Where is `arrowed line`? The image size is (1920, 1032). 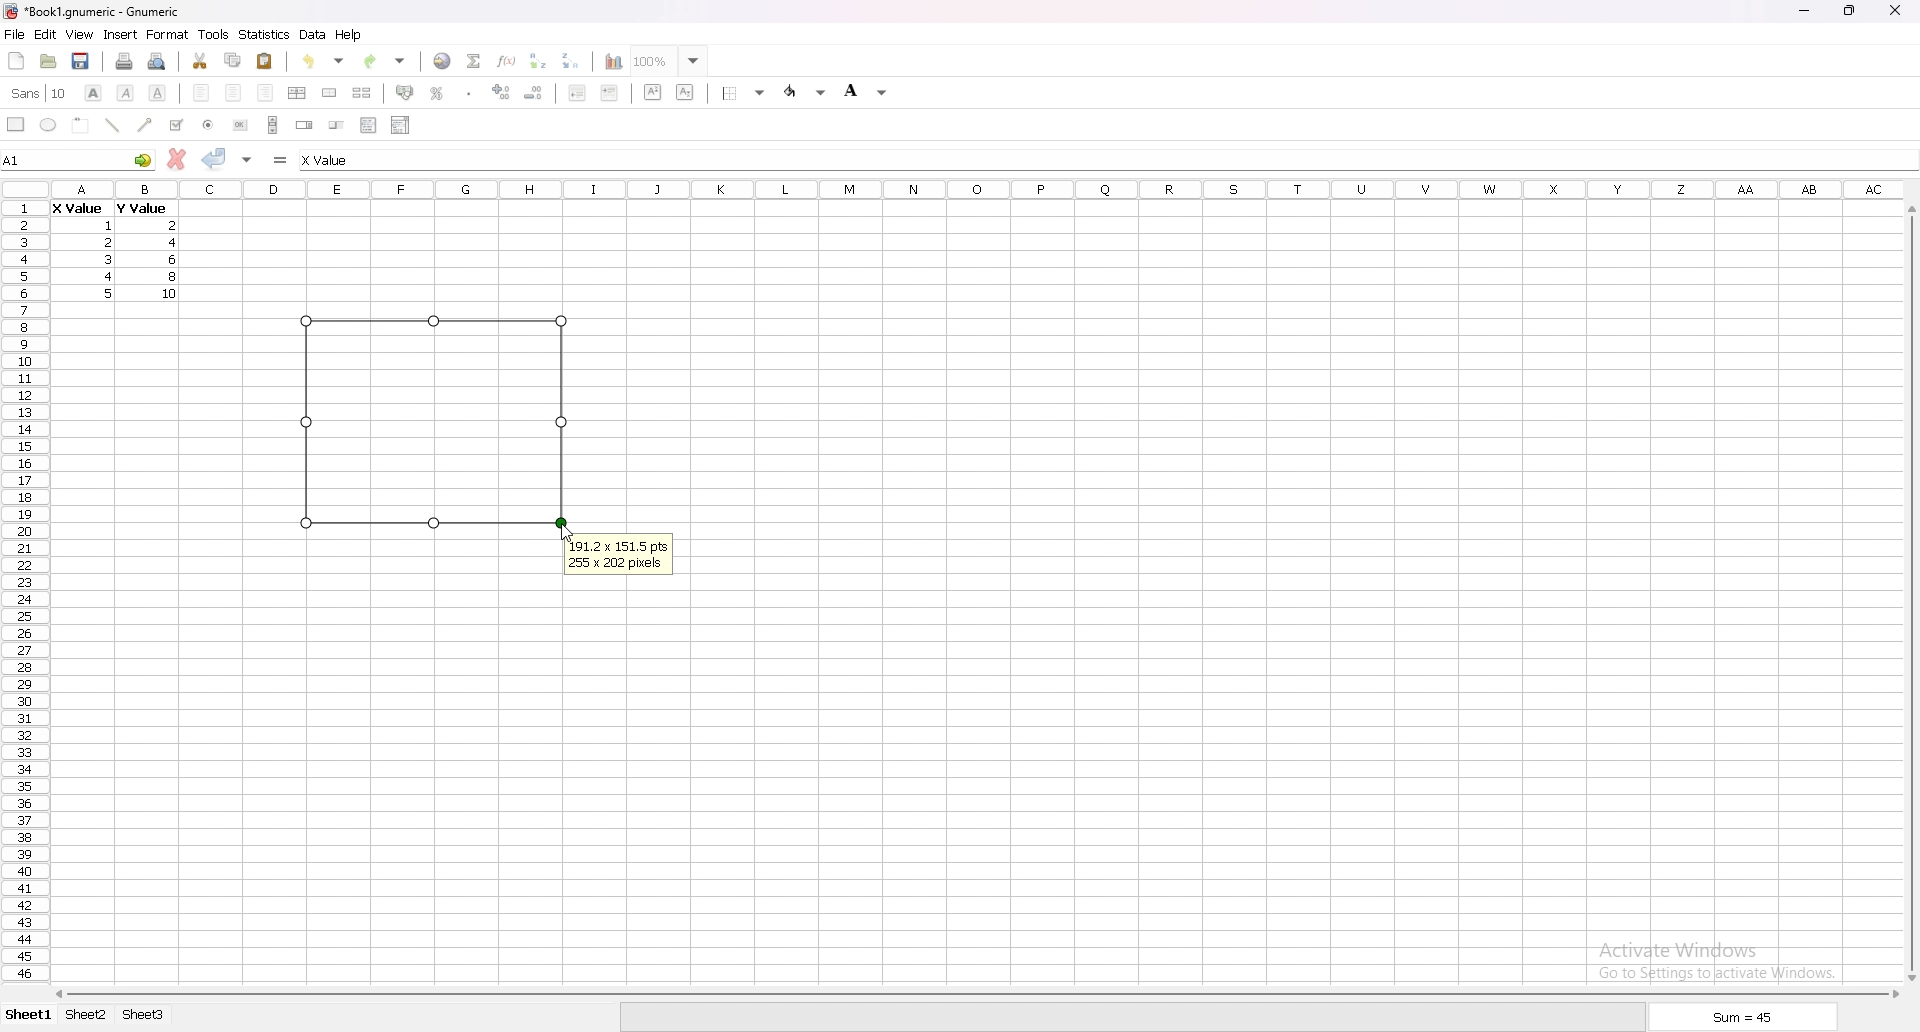
arrowed line is located at coordinates (146, 124).